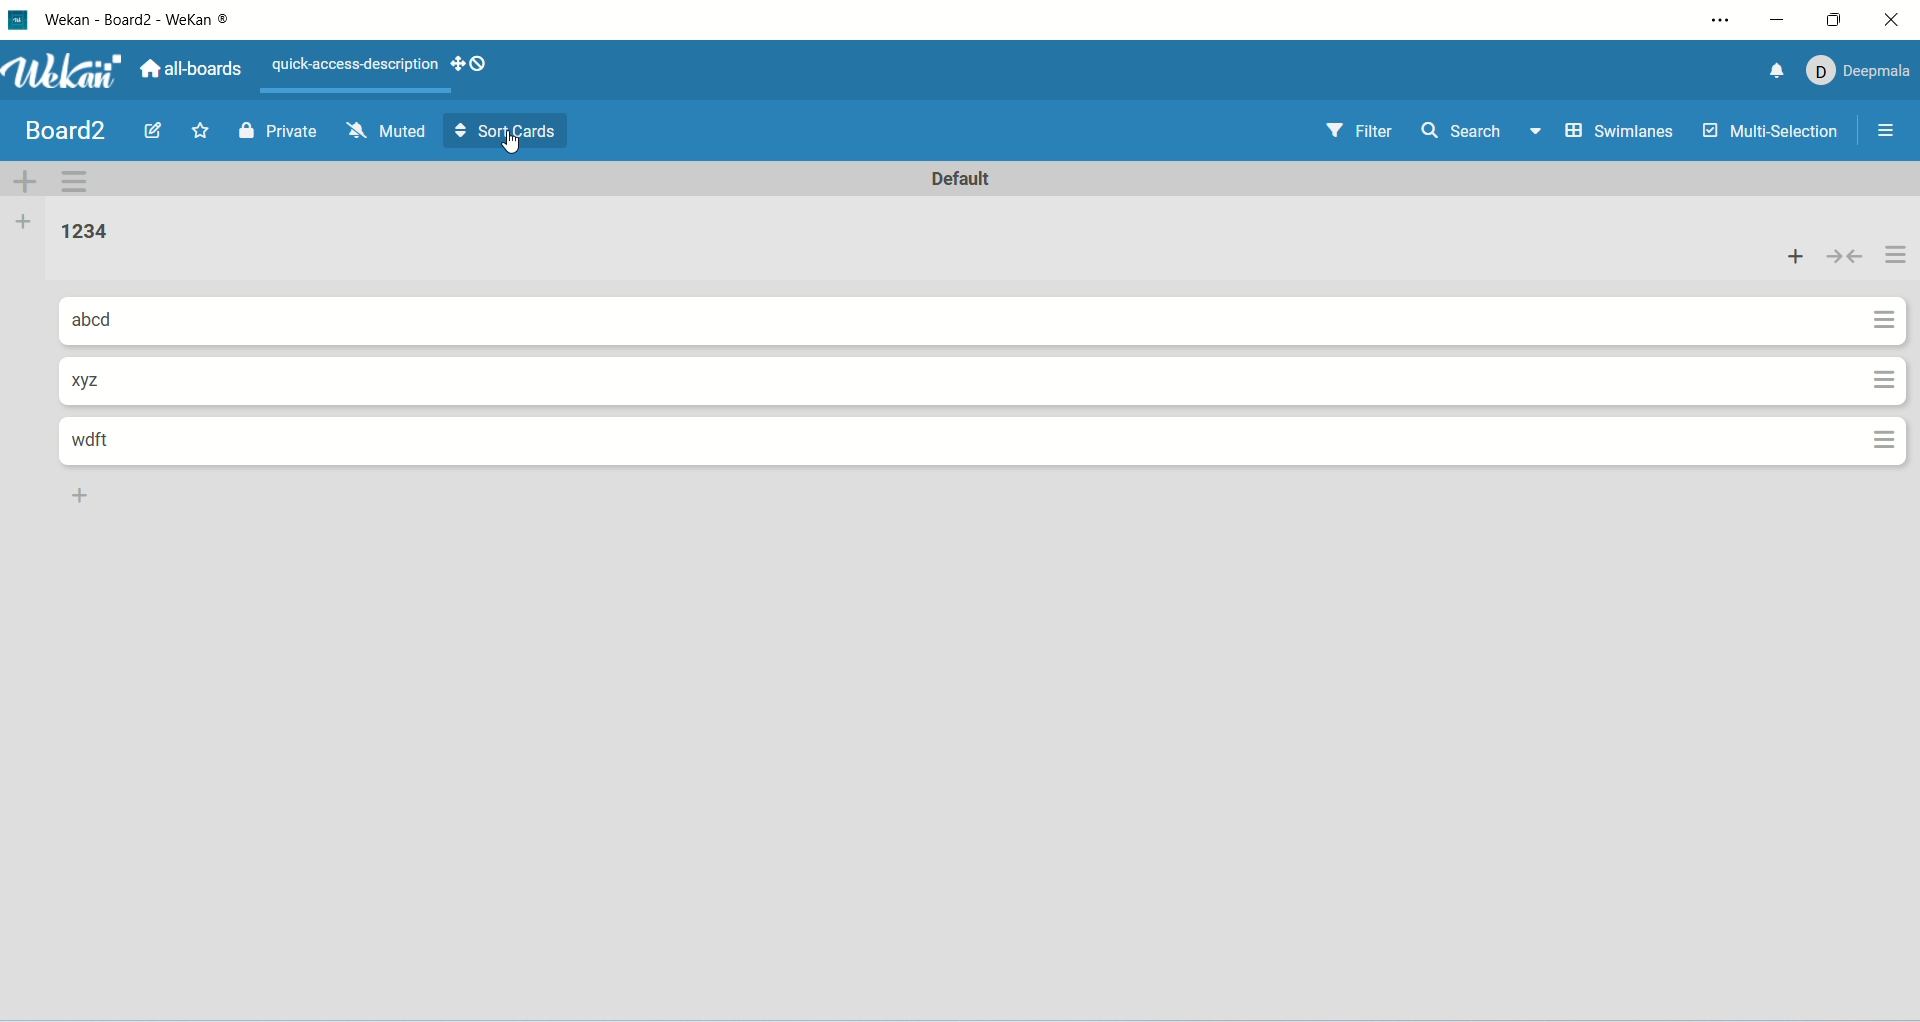 This screenshot has width=1920, height=1022. What do you see at coordinates (1795, 258) in the screenshot?
I see `add` at bounding box center [1795, 258].